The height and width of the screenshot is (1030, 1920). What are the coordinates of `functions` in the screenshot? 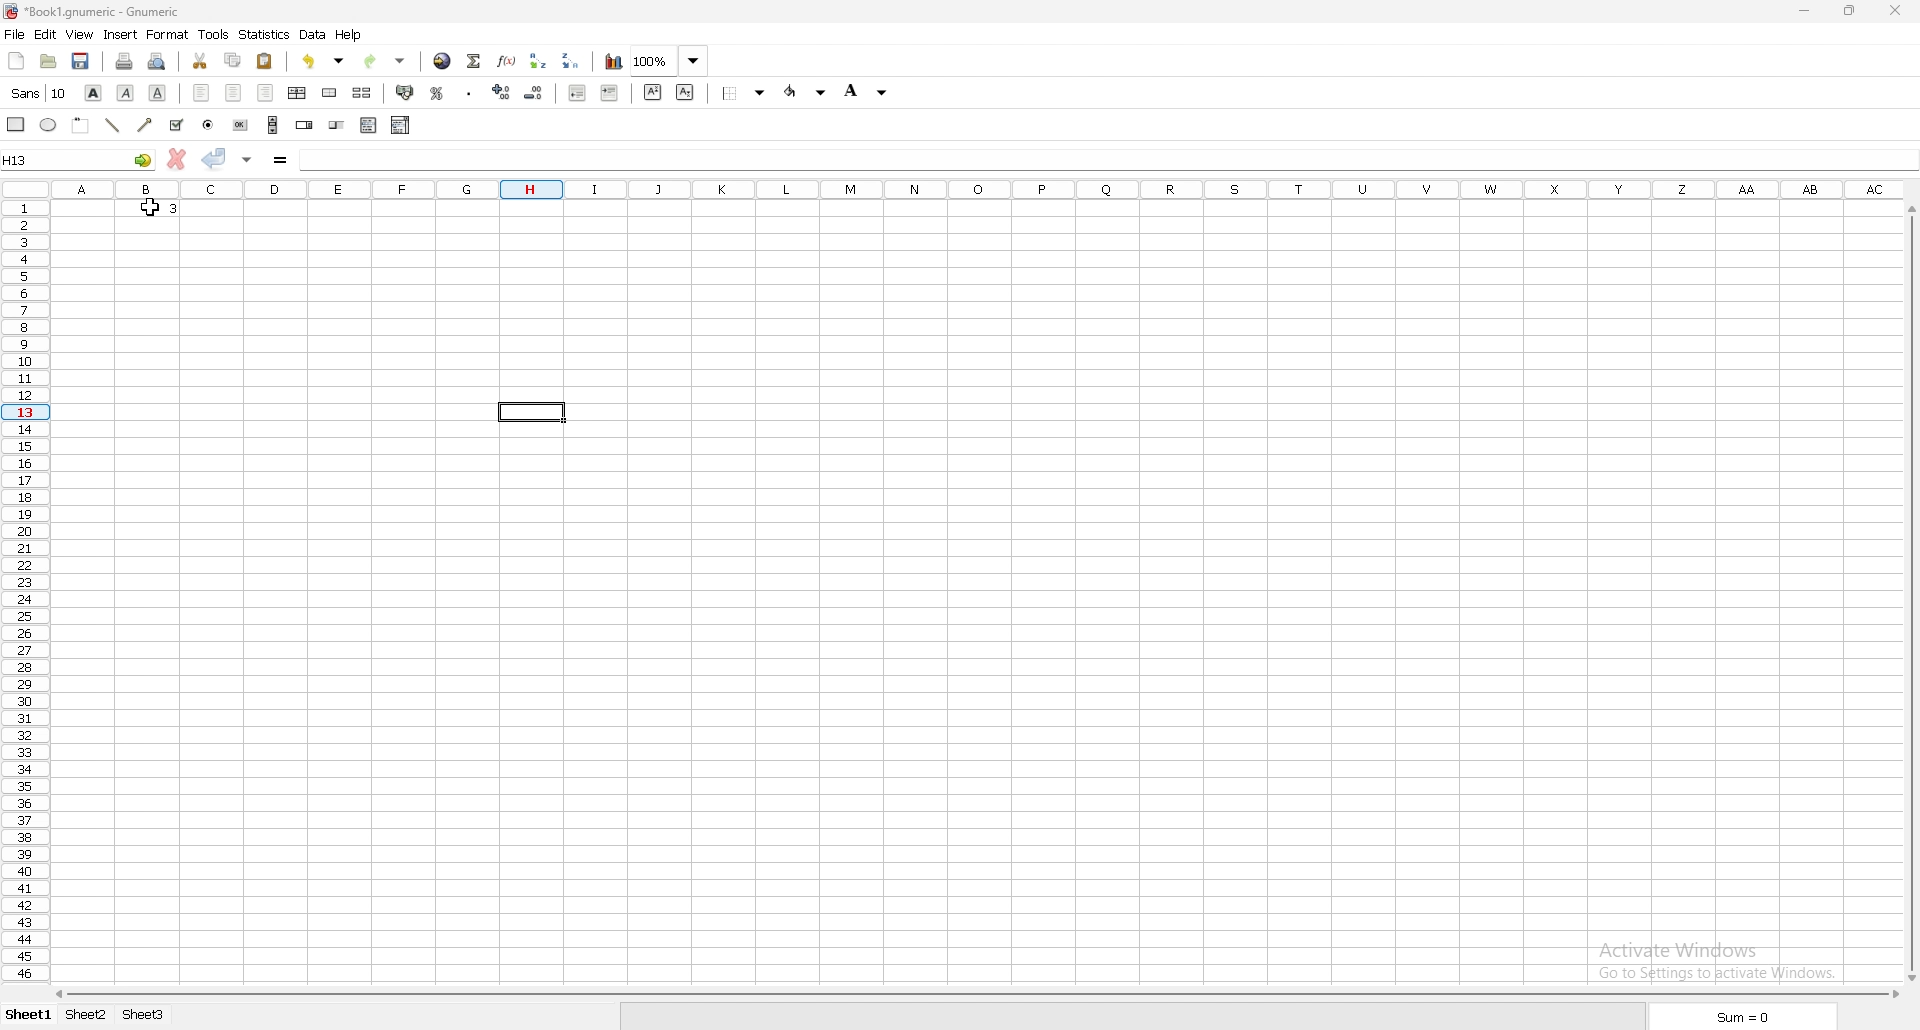 It's located at (507, 61).